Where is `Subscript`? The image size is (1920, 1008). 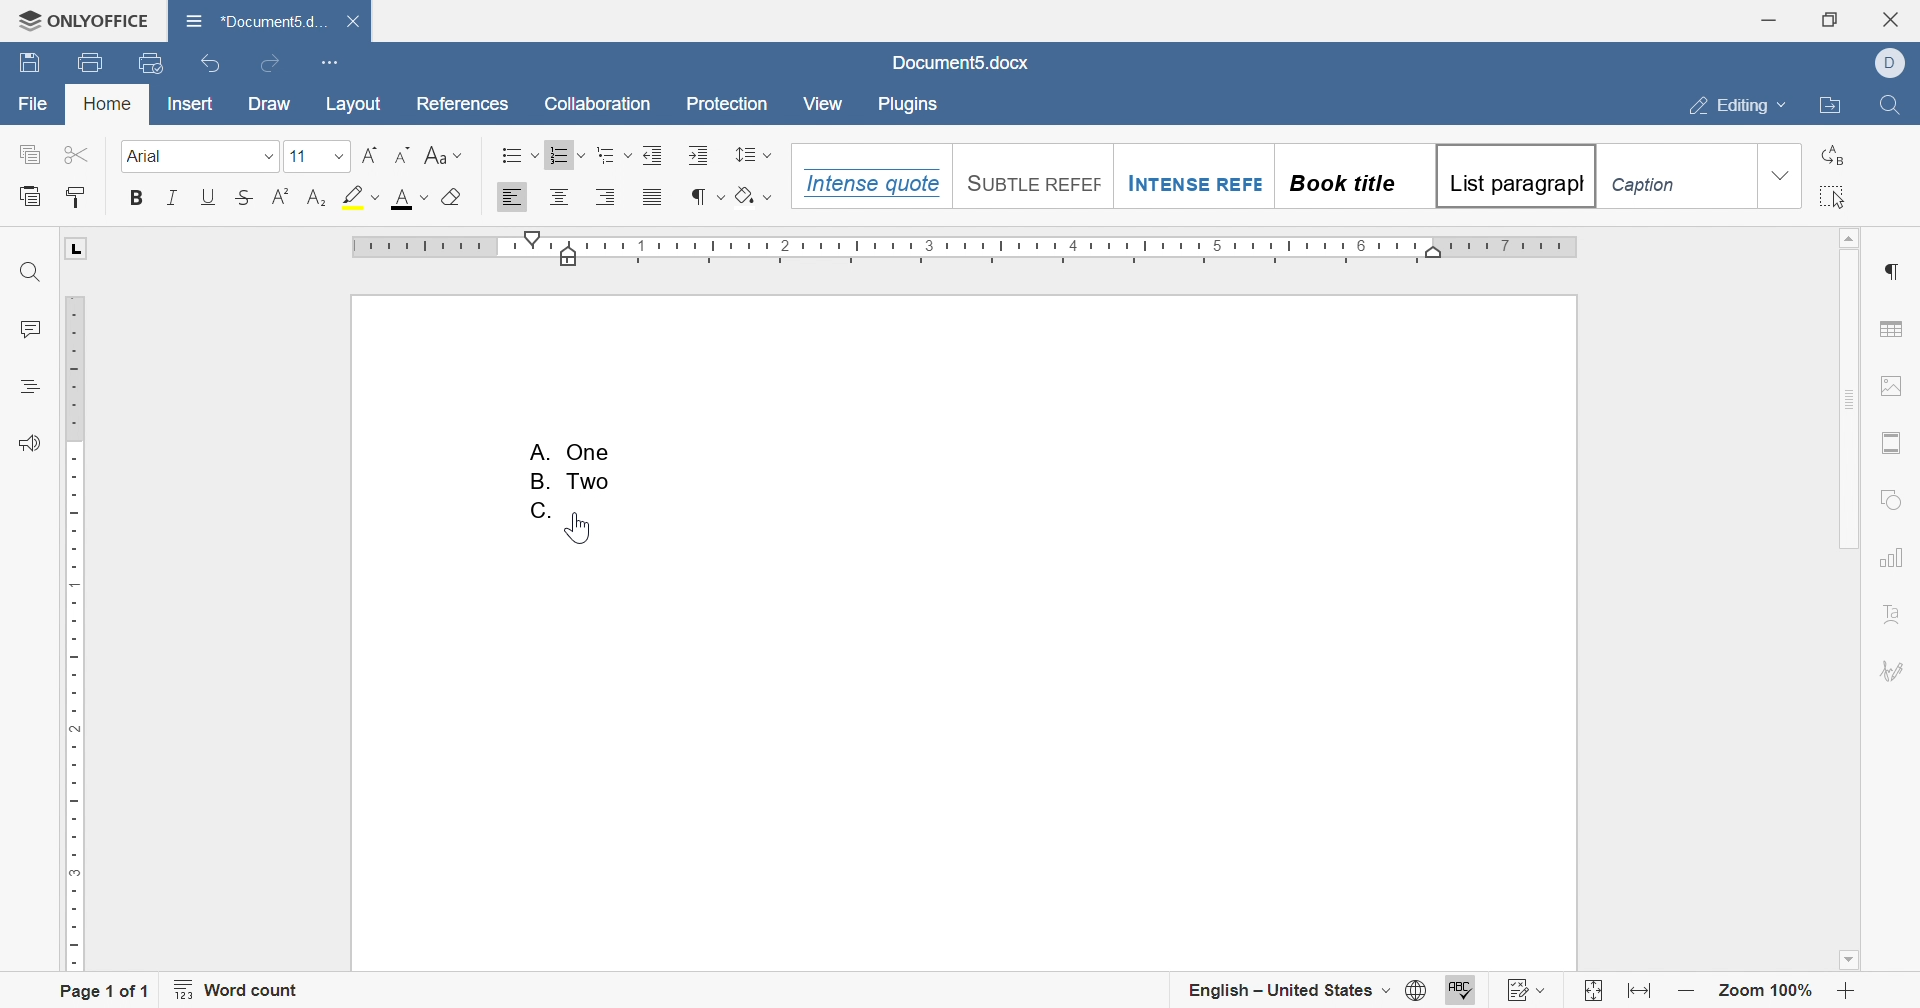
Subscript is located at coordinates (315, 197).